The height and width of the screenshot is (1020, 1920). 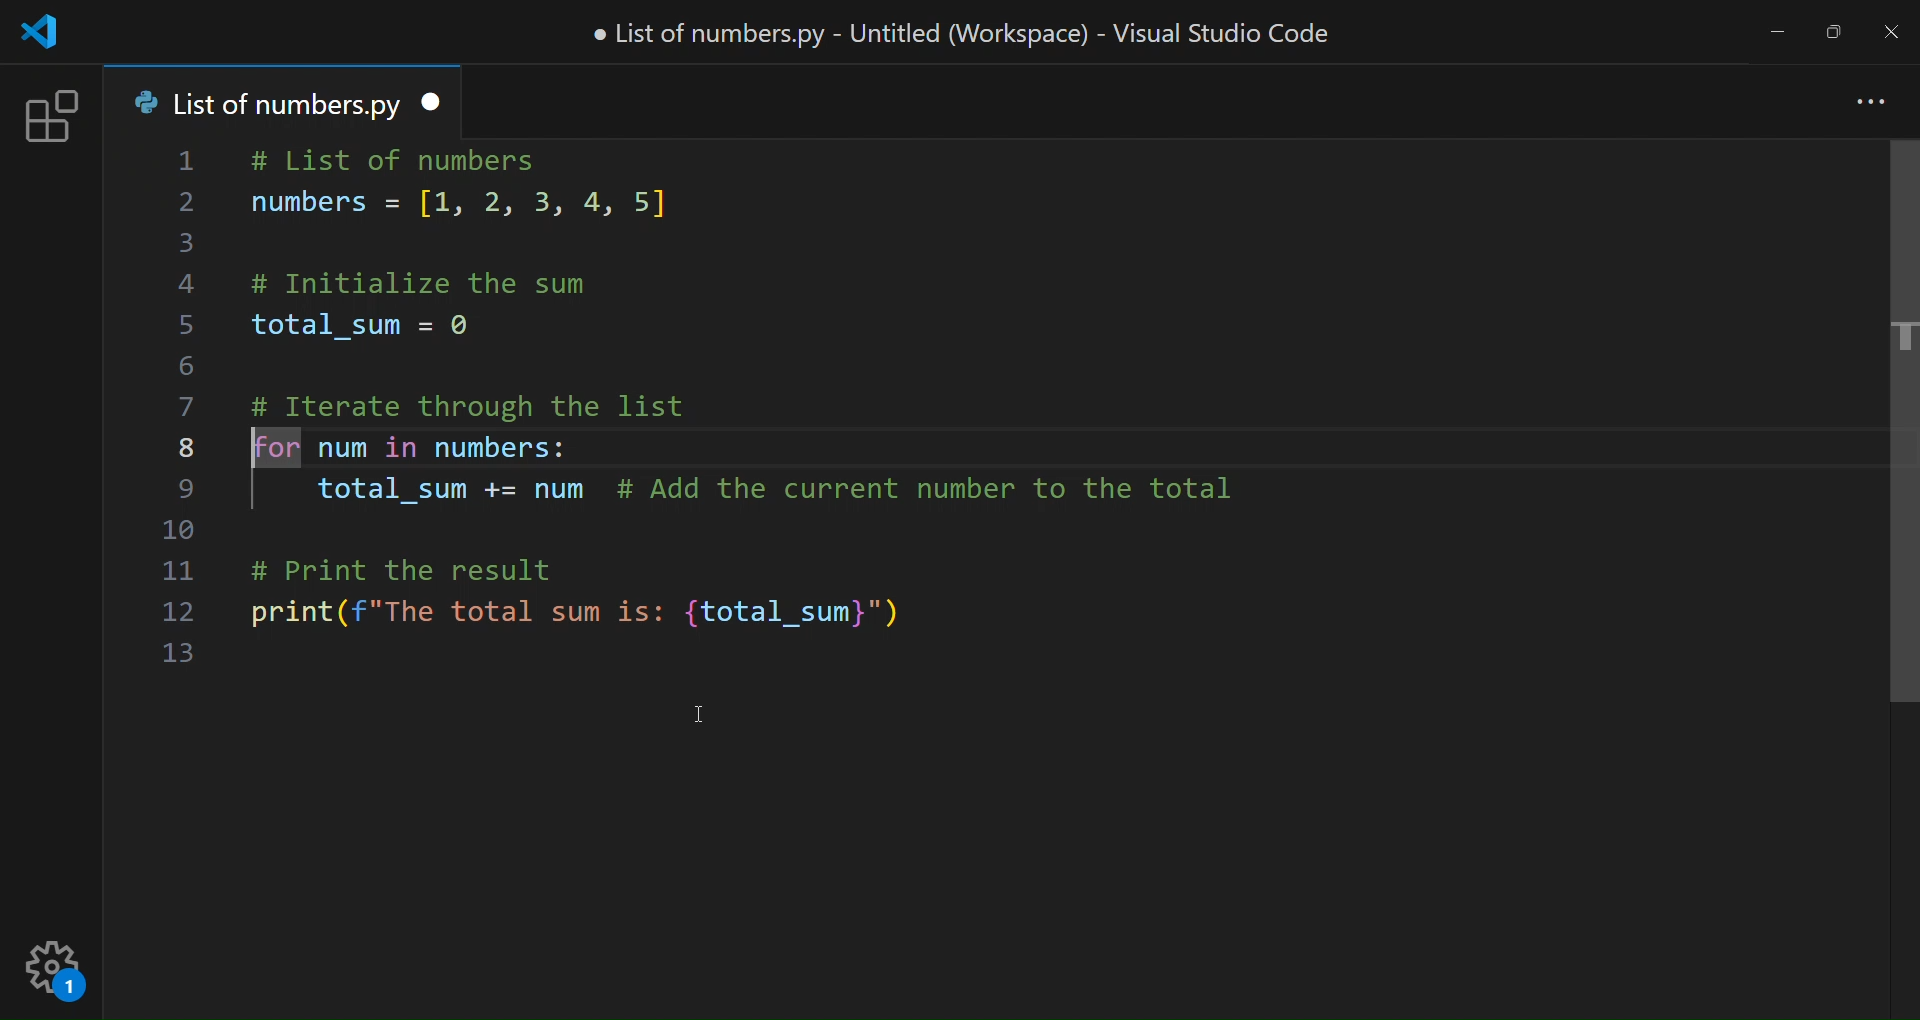 What do you see at coordinates (47, 35) in the screenshot?
I see `logo` at bounding box center [47, 35].